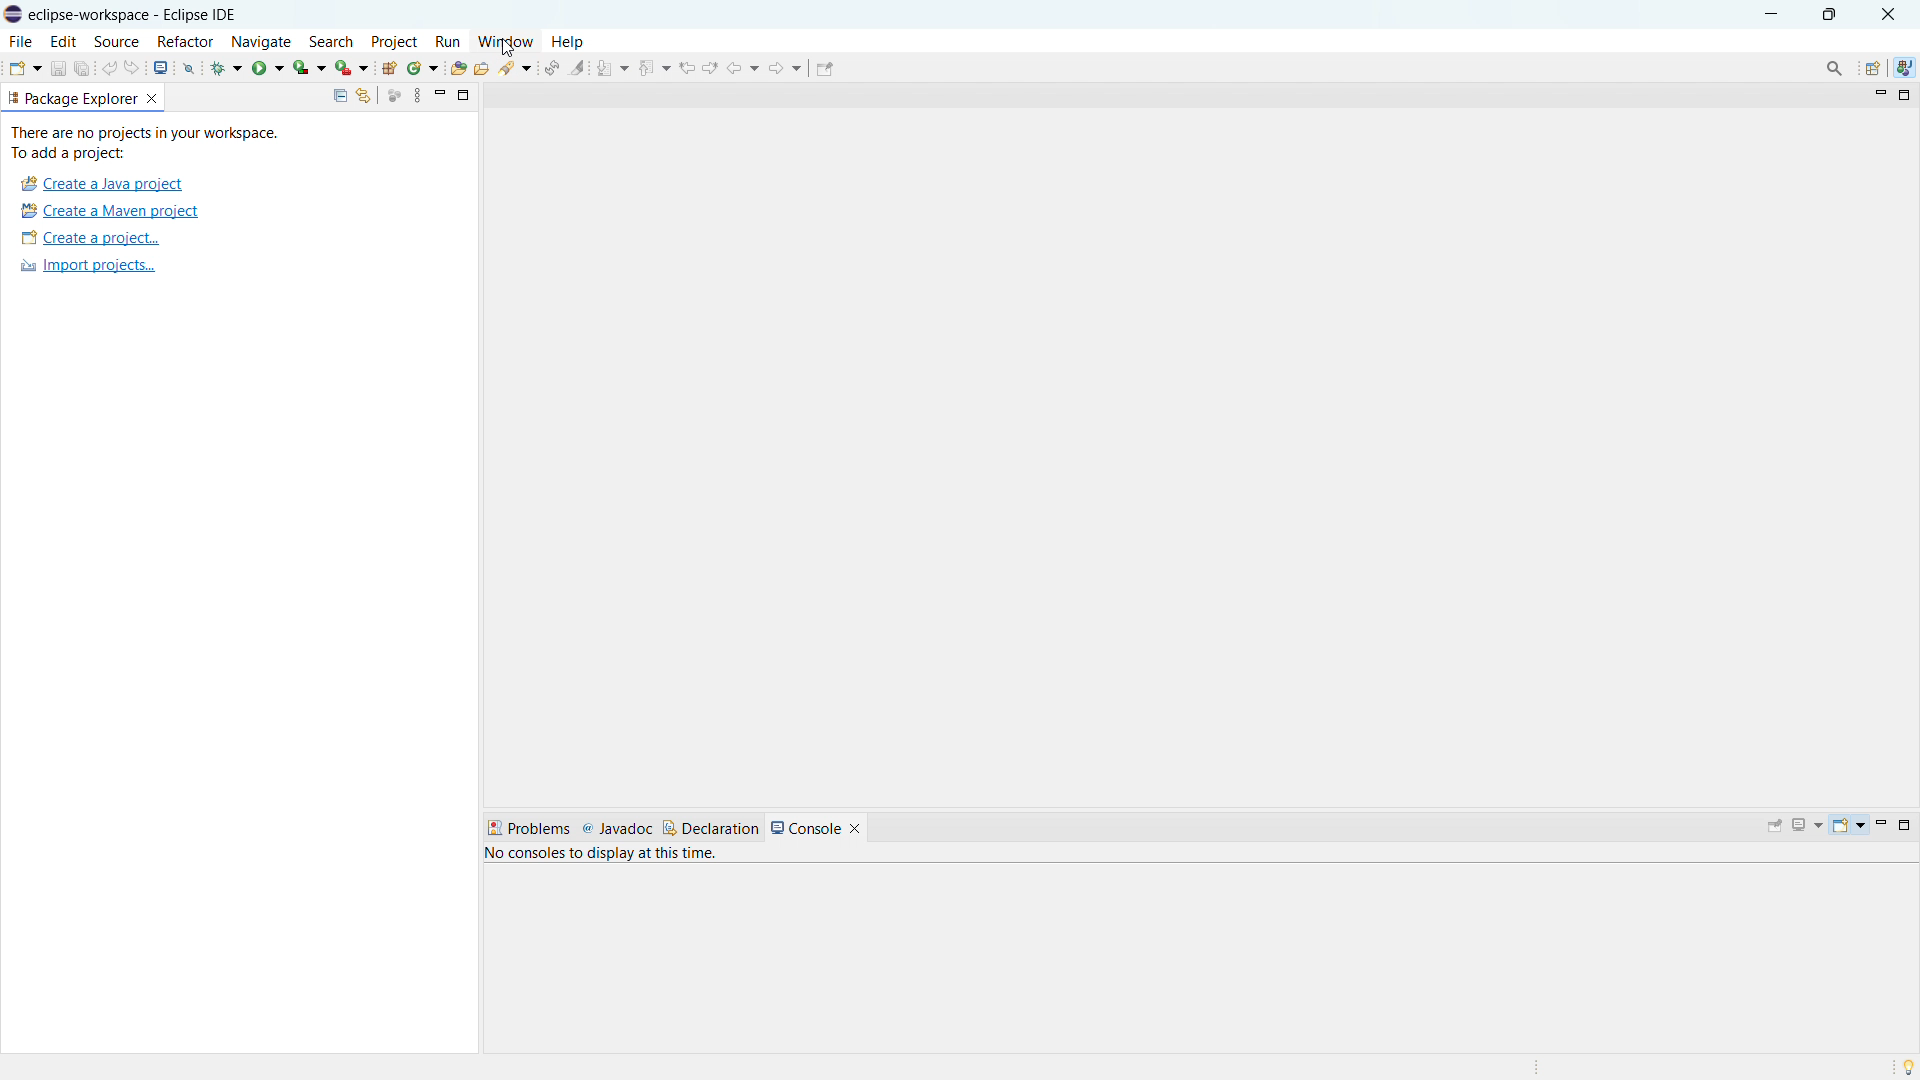 This screenshot has height=1080, width=1920. What do you see at coordinates (152, 14) in the screenshot?
I see `eclipse-workspace - Eclipse IDE` at bounding box center [152, 14].